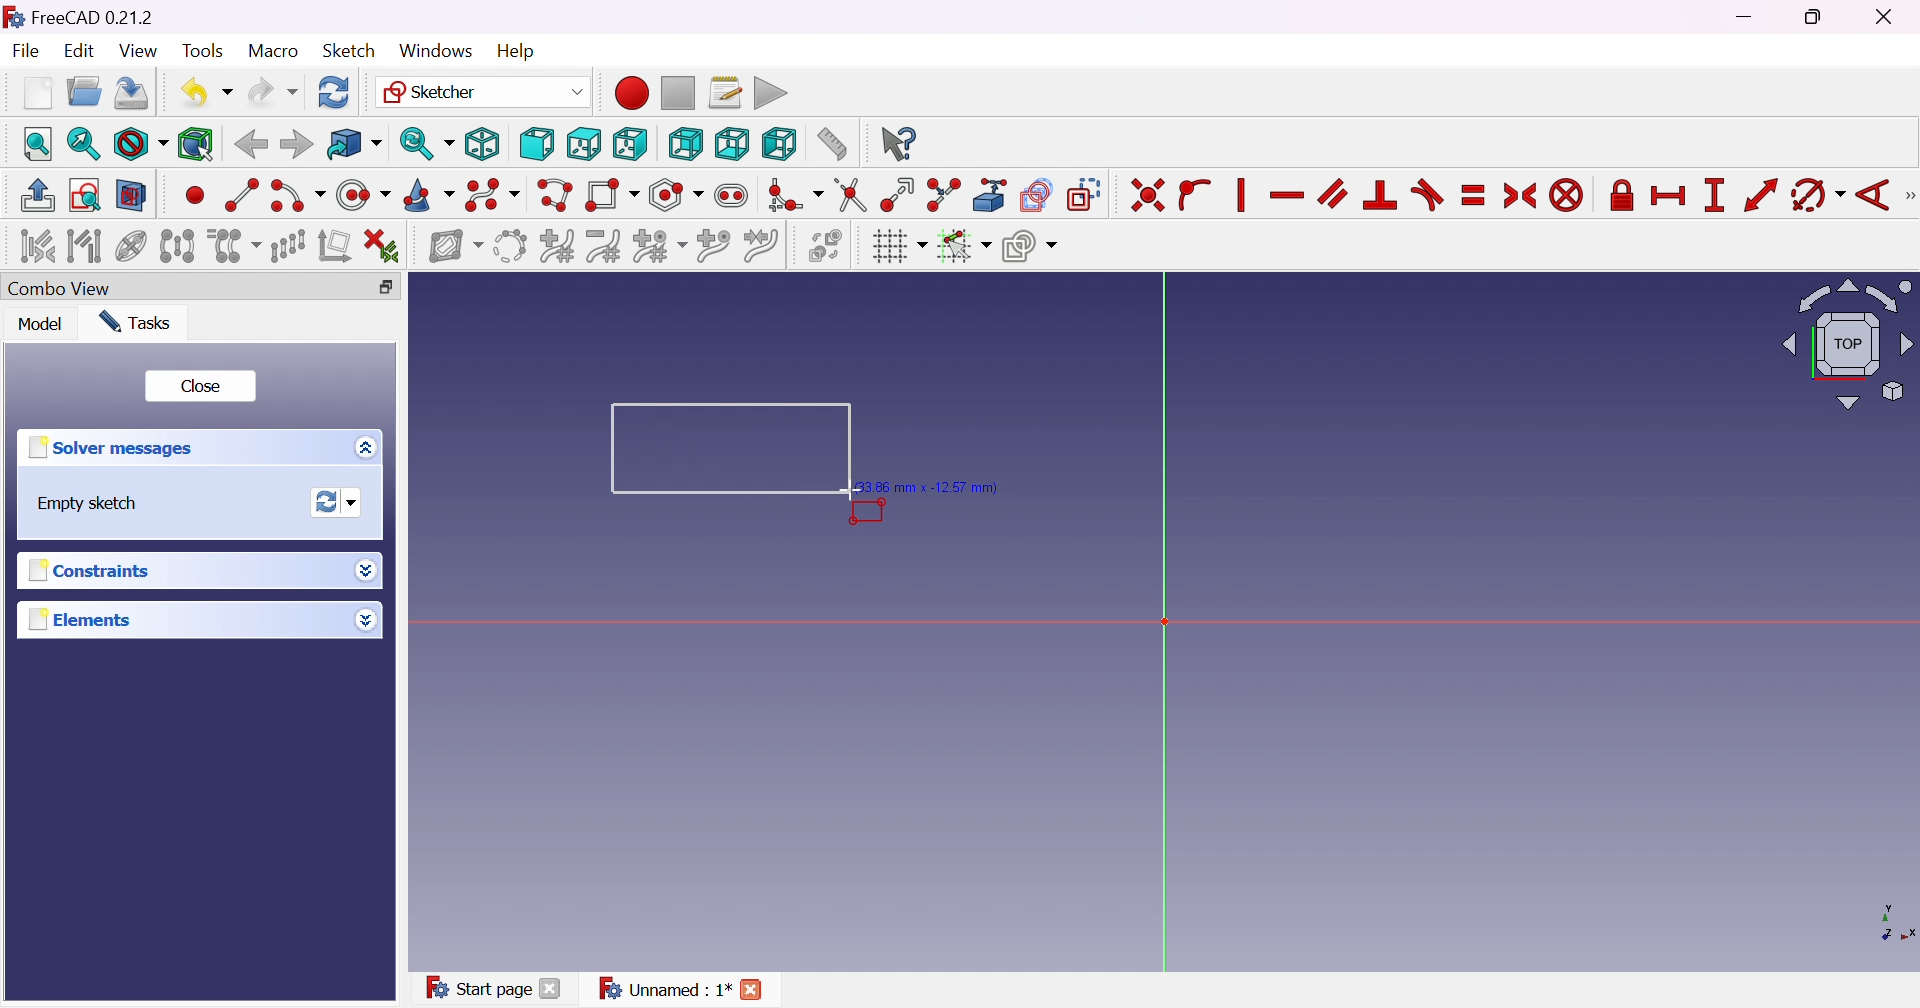 Image resolution: width=1920 pixels, height=1008 pixels. What do you see at coordinates (271, 51) in the screenshot?
I see `Macro` at bounding box center [271, 51].